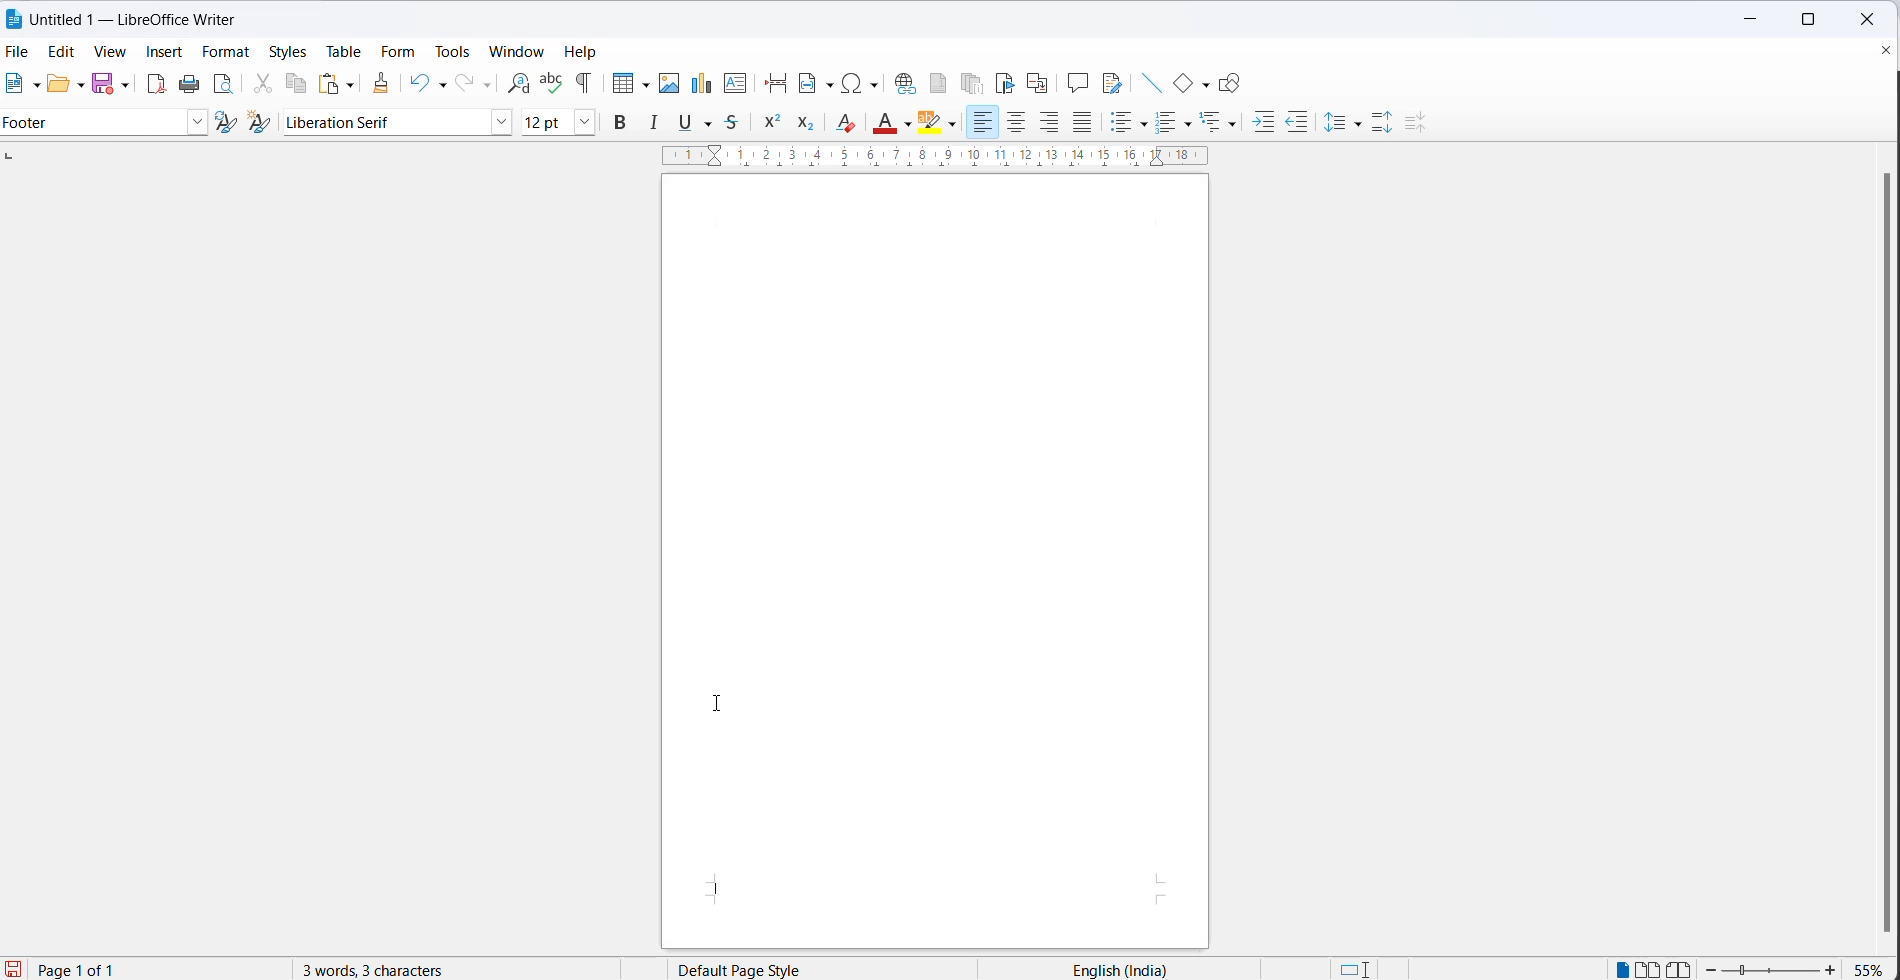 The image size is (1900, 980). What do you see at coordinates (849, 124) in the screenshot?
I see `clear direct formatting` at bounding box center [849, 124].